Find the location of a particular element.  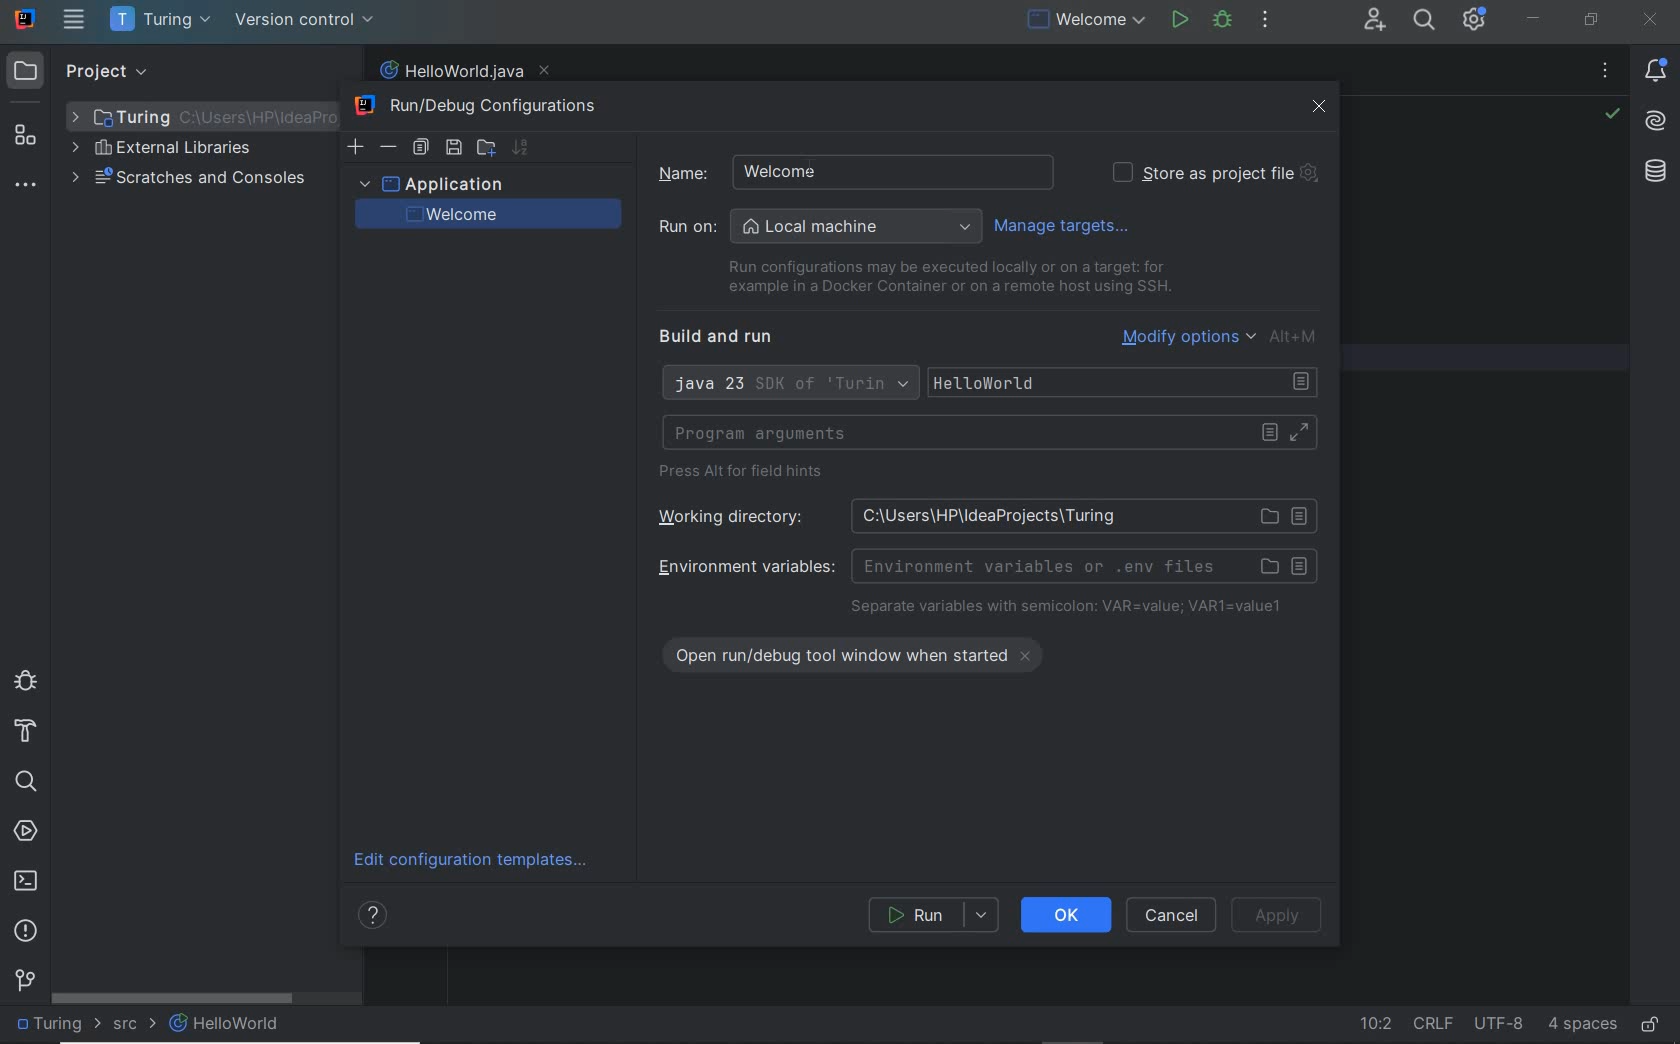

store as project file is located at coordinates (1214, 173).